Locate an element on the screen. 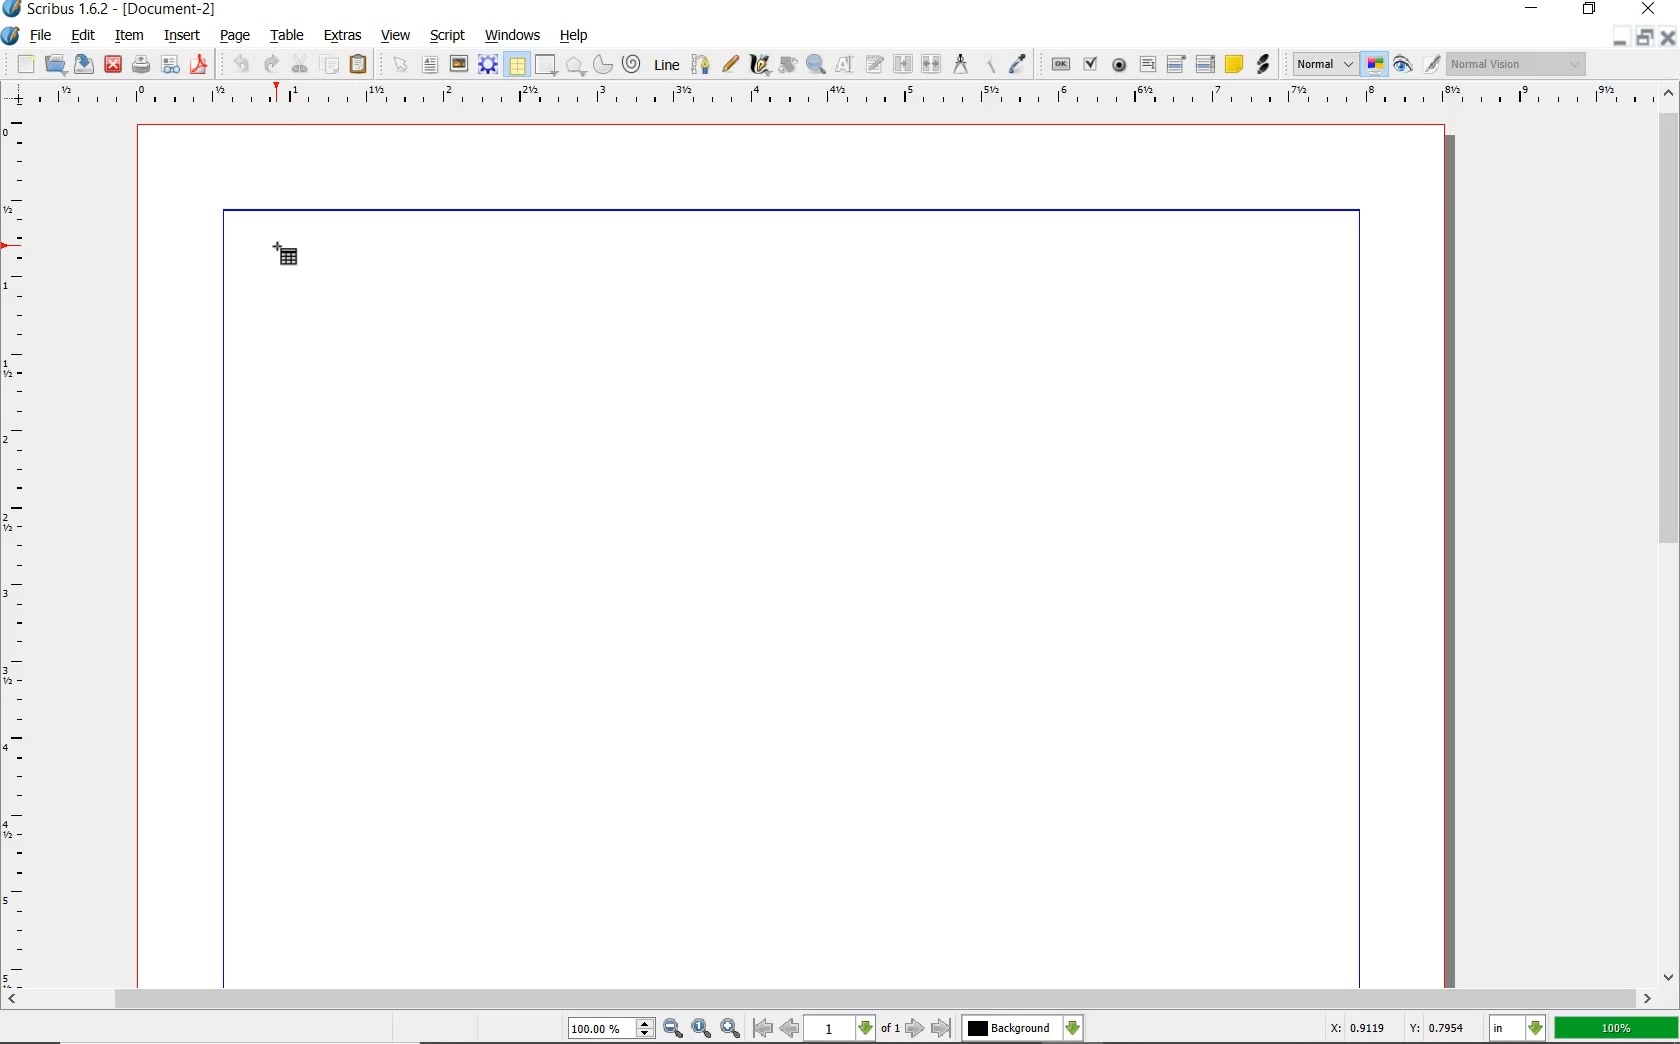 The height and width of the screenshot is (1044, 1680). line is located at coordinates (667, 66).